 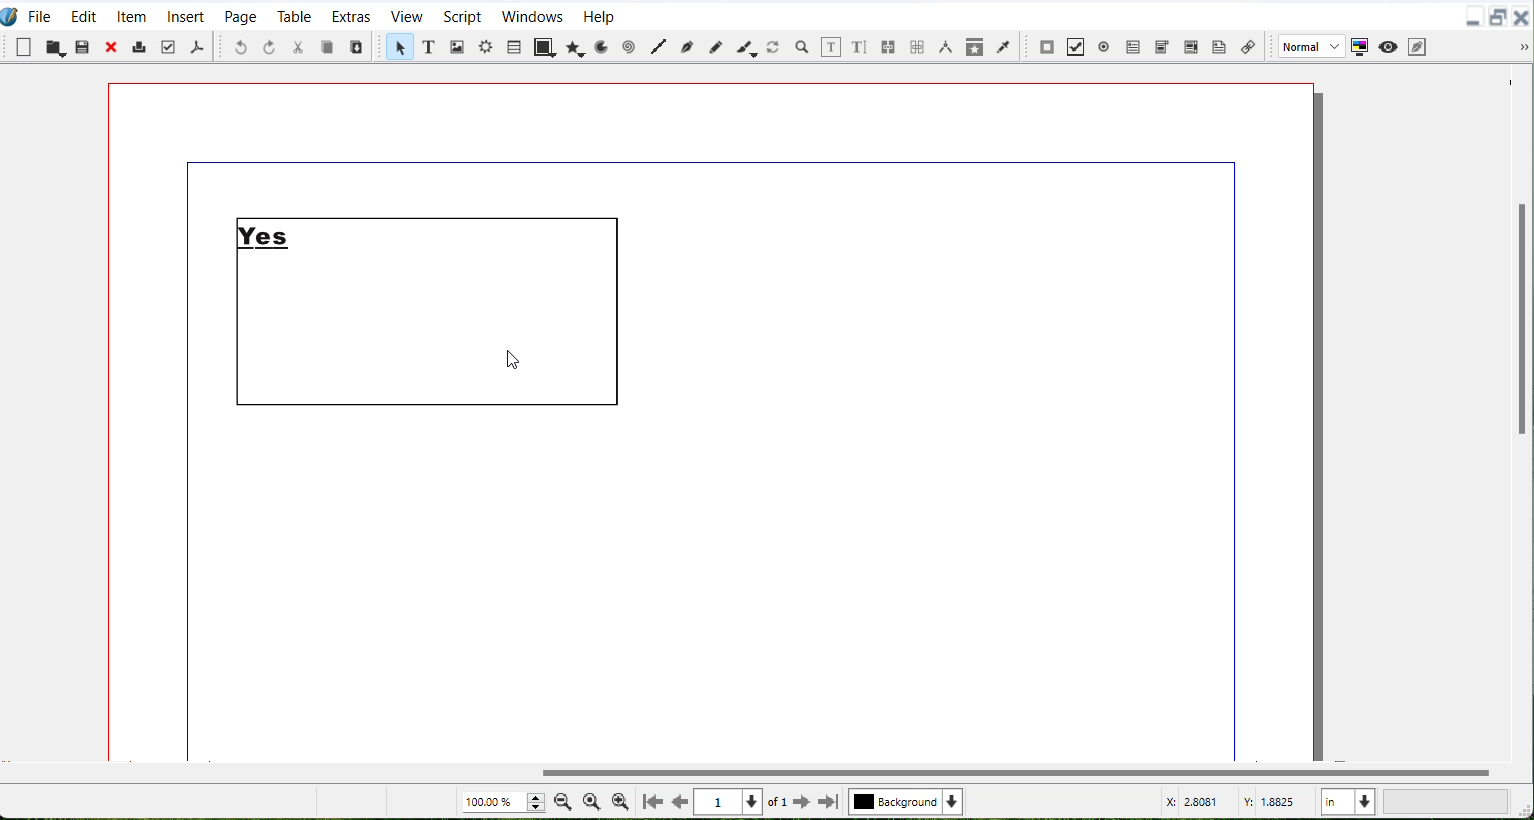 What do you see at coordinates (743, 802) in the screenshot?
I see `Select Current page` at bounding box center [743, 802].